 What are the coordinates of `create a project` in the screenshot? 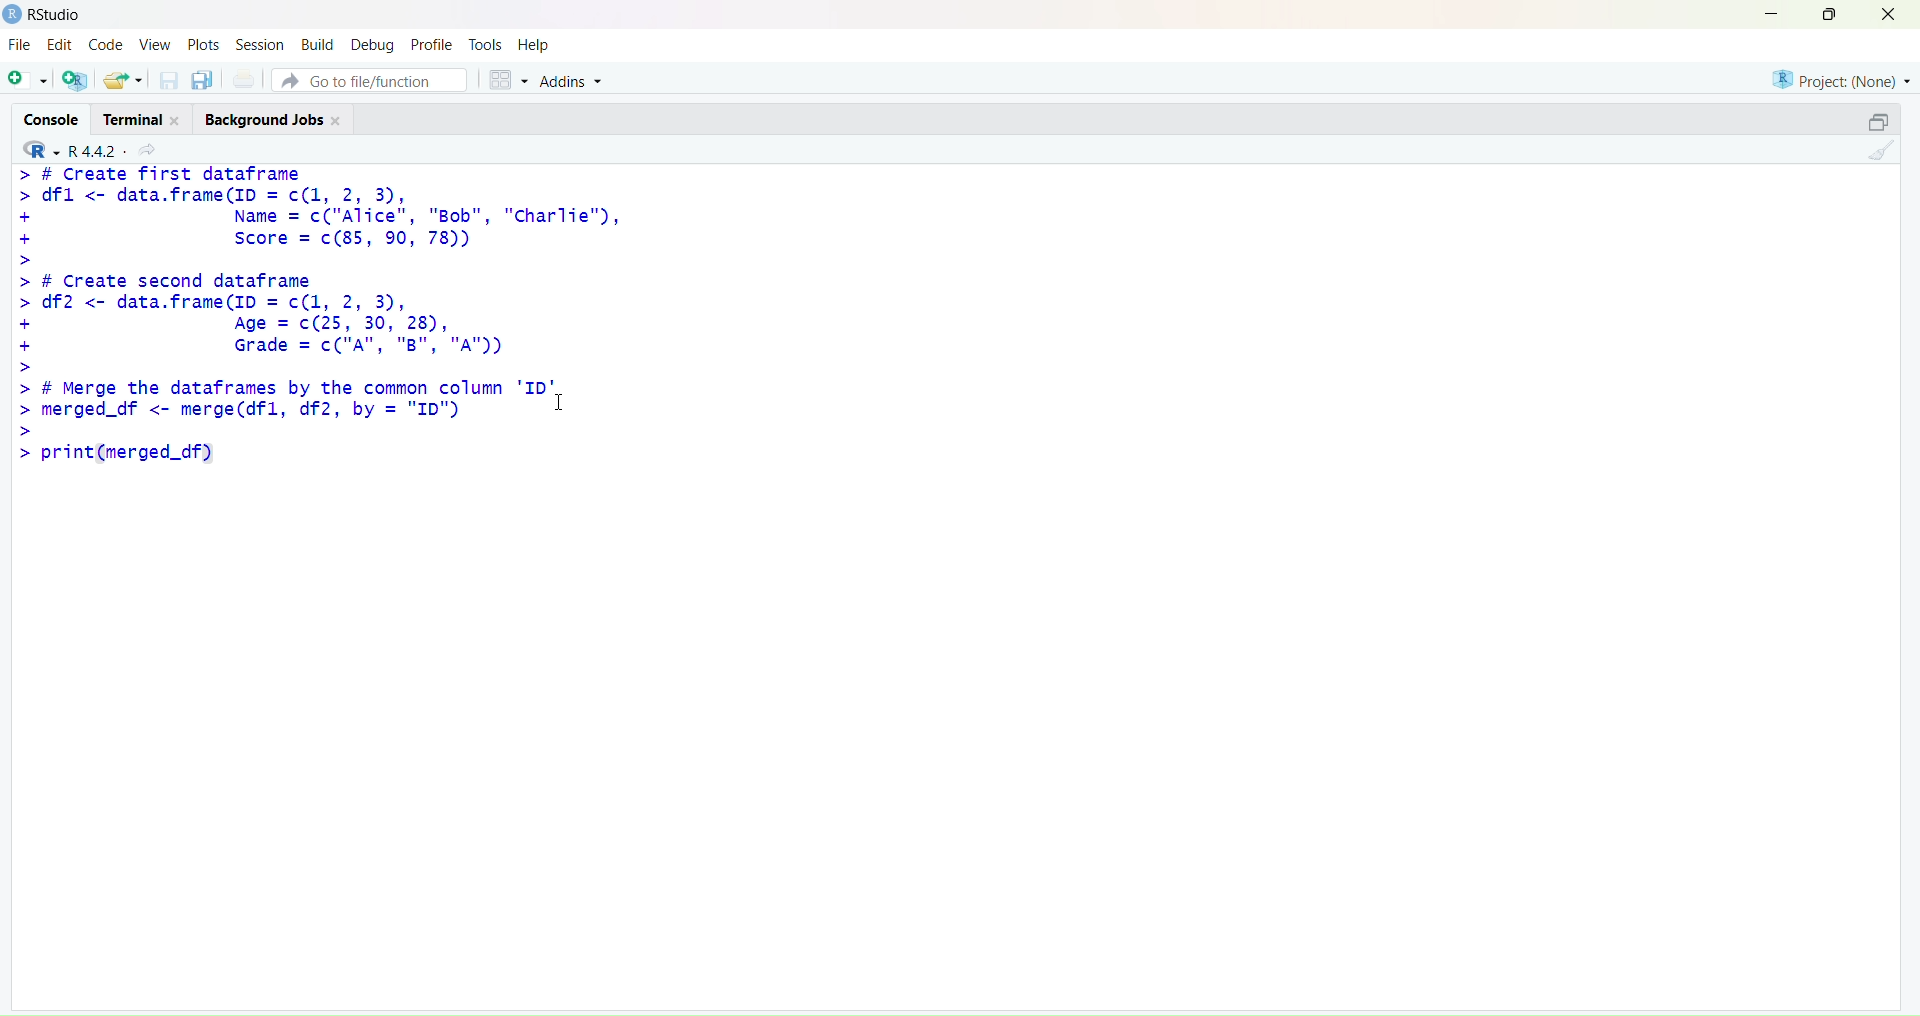 It's located at (76, 79).